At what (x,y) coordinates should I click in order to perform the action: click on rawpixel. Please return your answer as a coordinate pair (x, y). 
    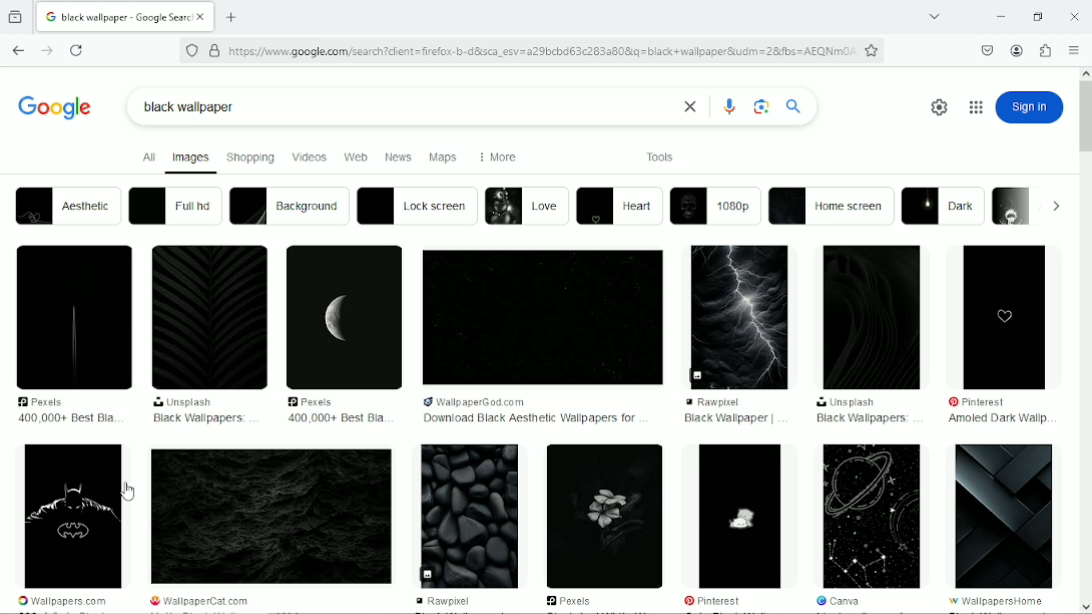
    Looking at the image, I should click on (733, 402).